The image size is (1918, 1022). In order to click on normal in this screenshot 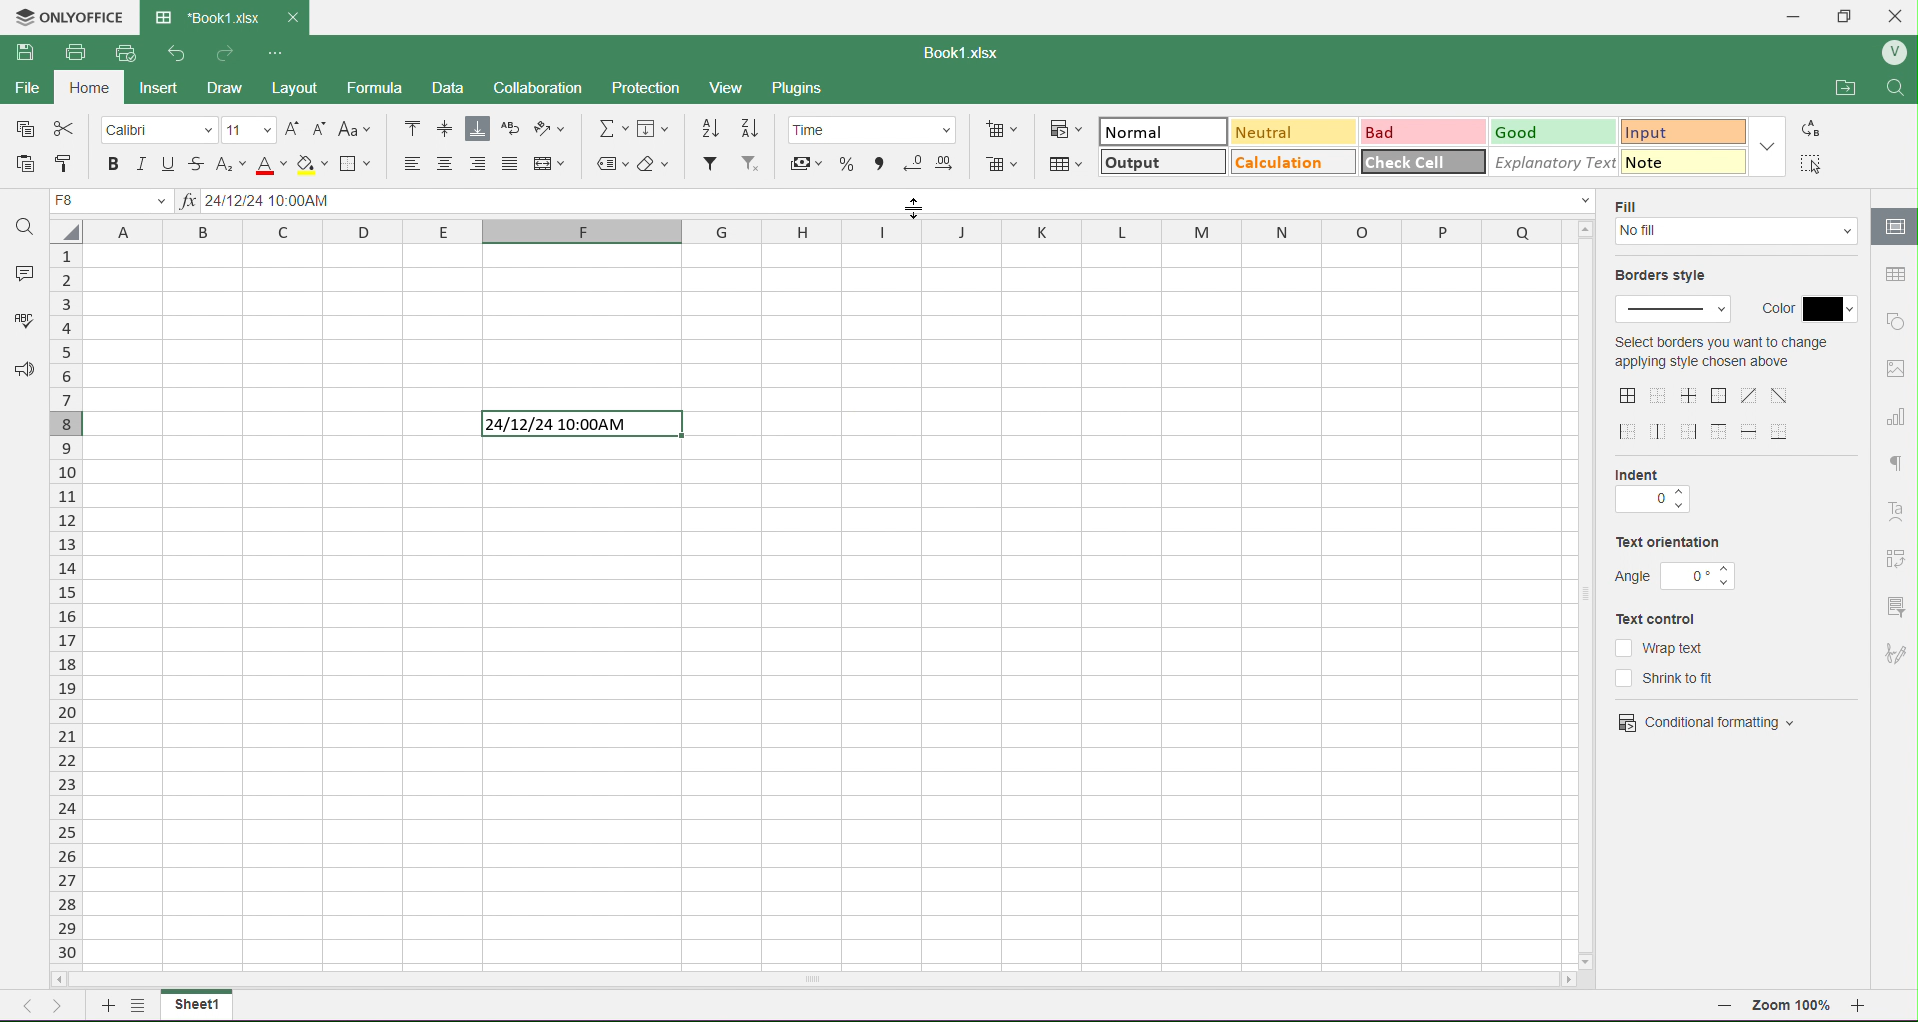, I will do `click(1138, 132)`.